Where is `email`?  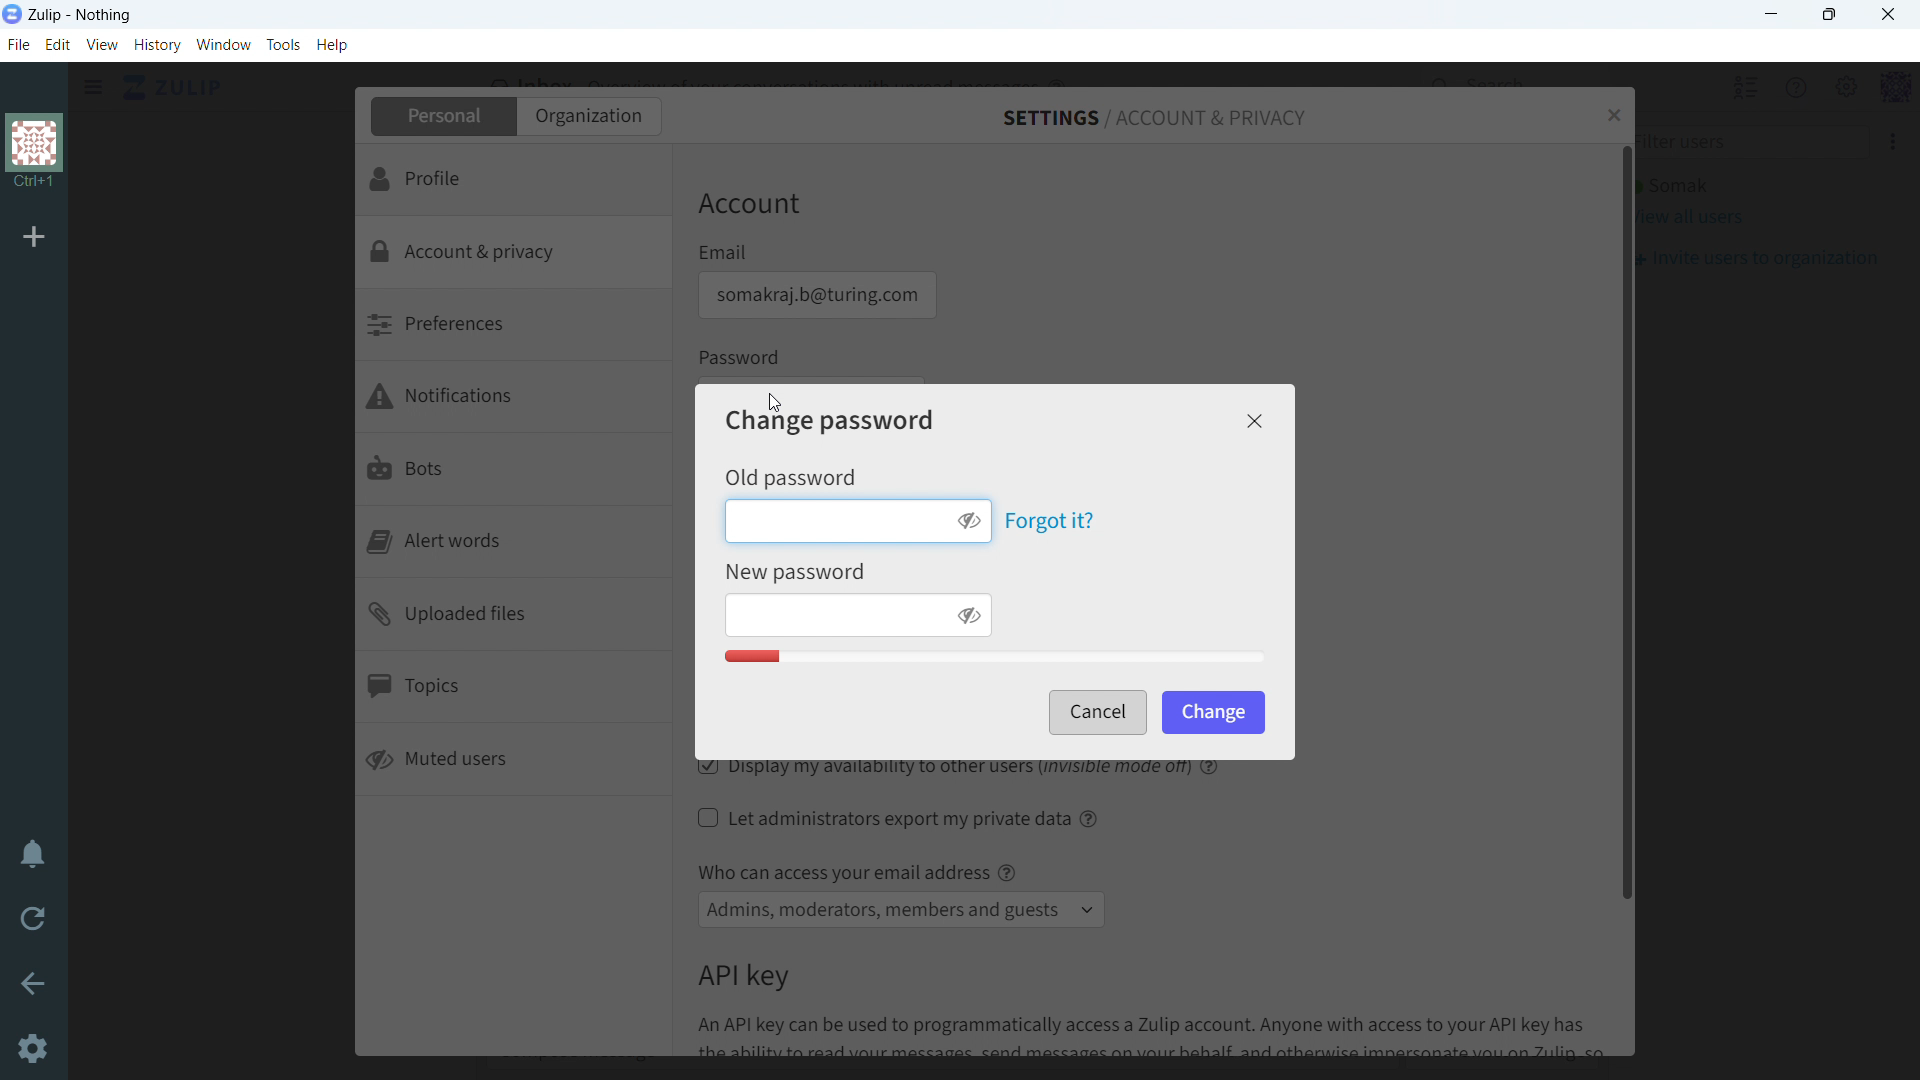 email is located at coordinates (815, 295).